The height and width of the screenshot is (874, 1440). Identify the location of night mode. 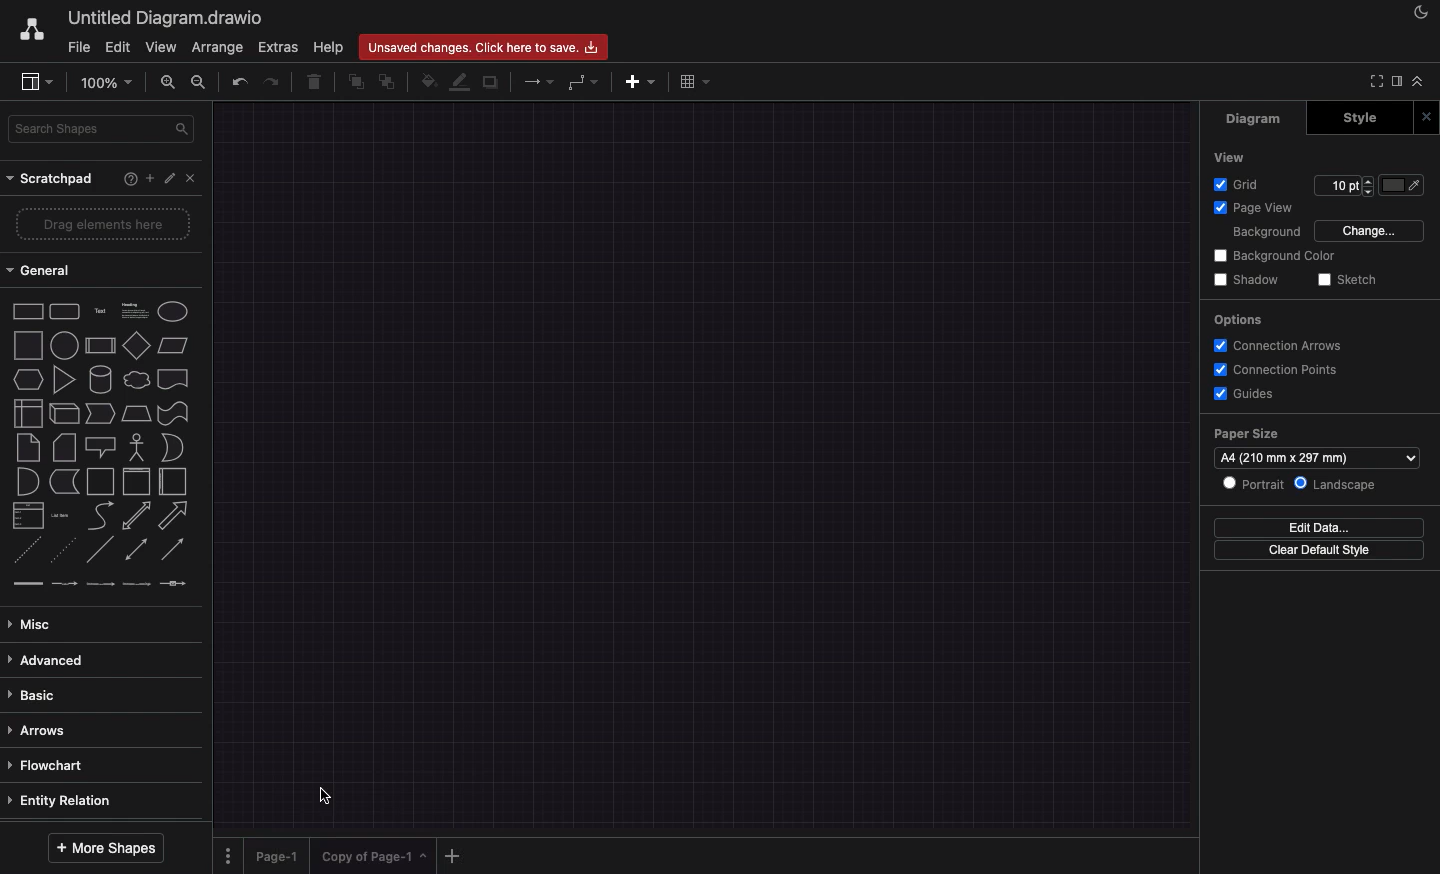
(1420, 12).